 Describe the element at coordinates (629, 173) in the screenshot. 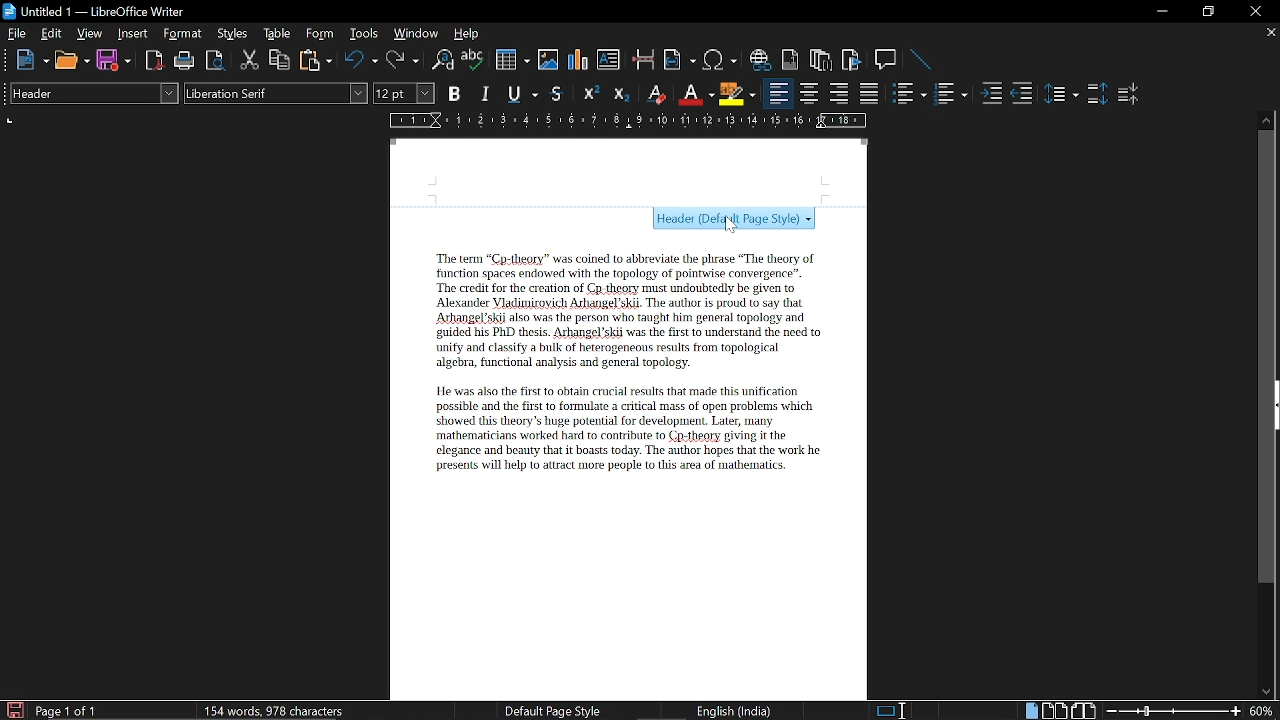

I see `Header` at that location.